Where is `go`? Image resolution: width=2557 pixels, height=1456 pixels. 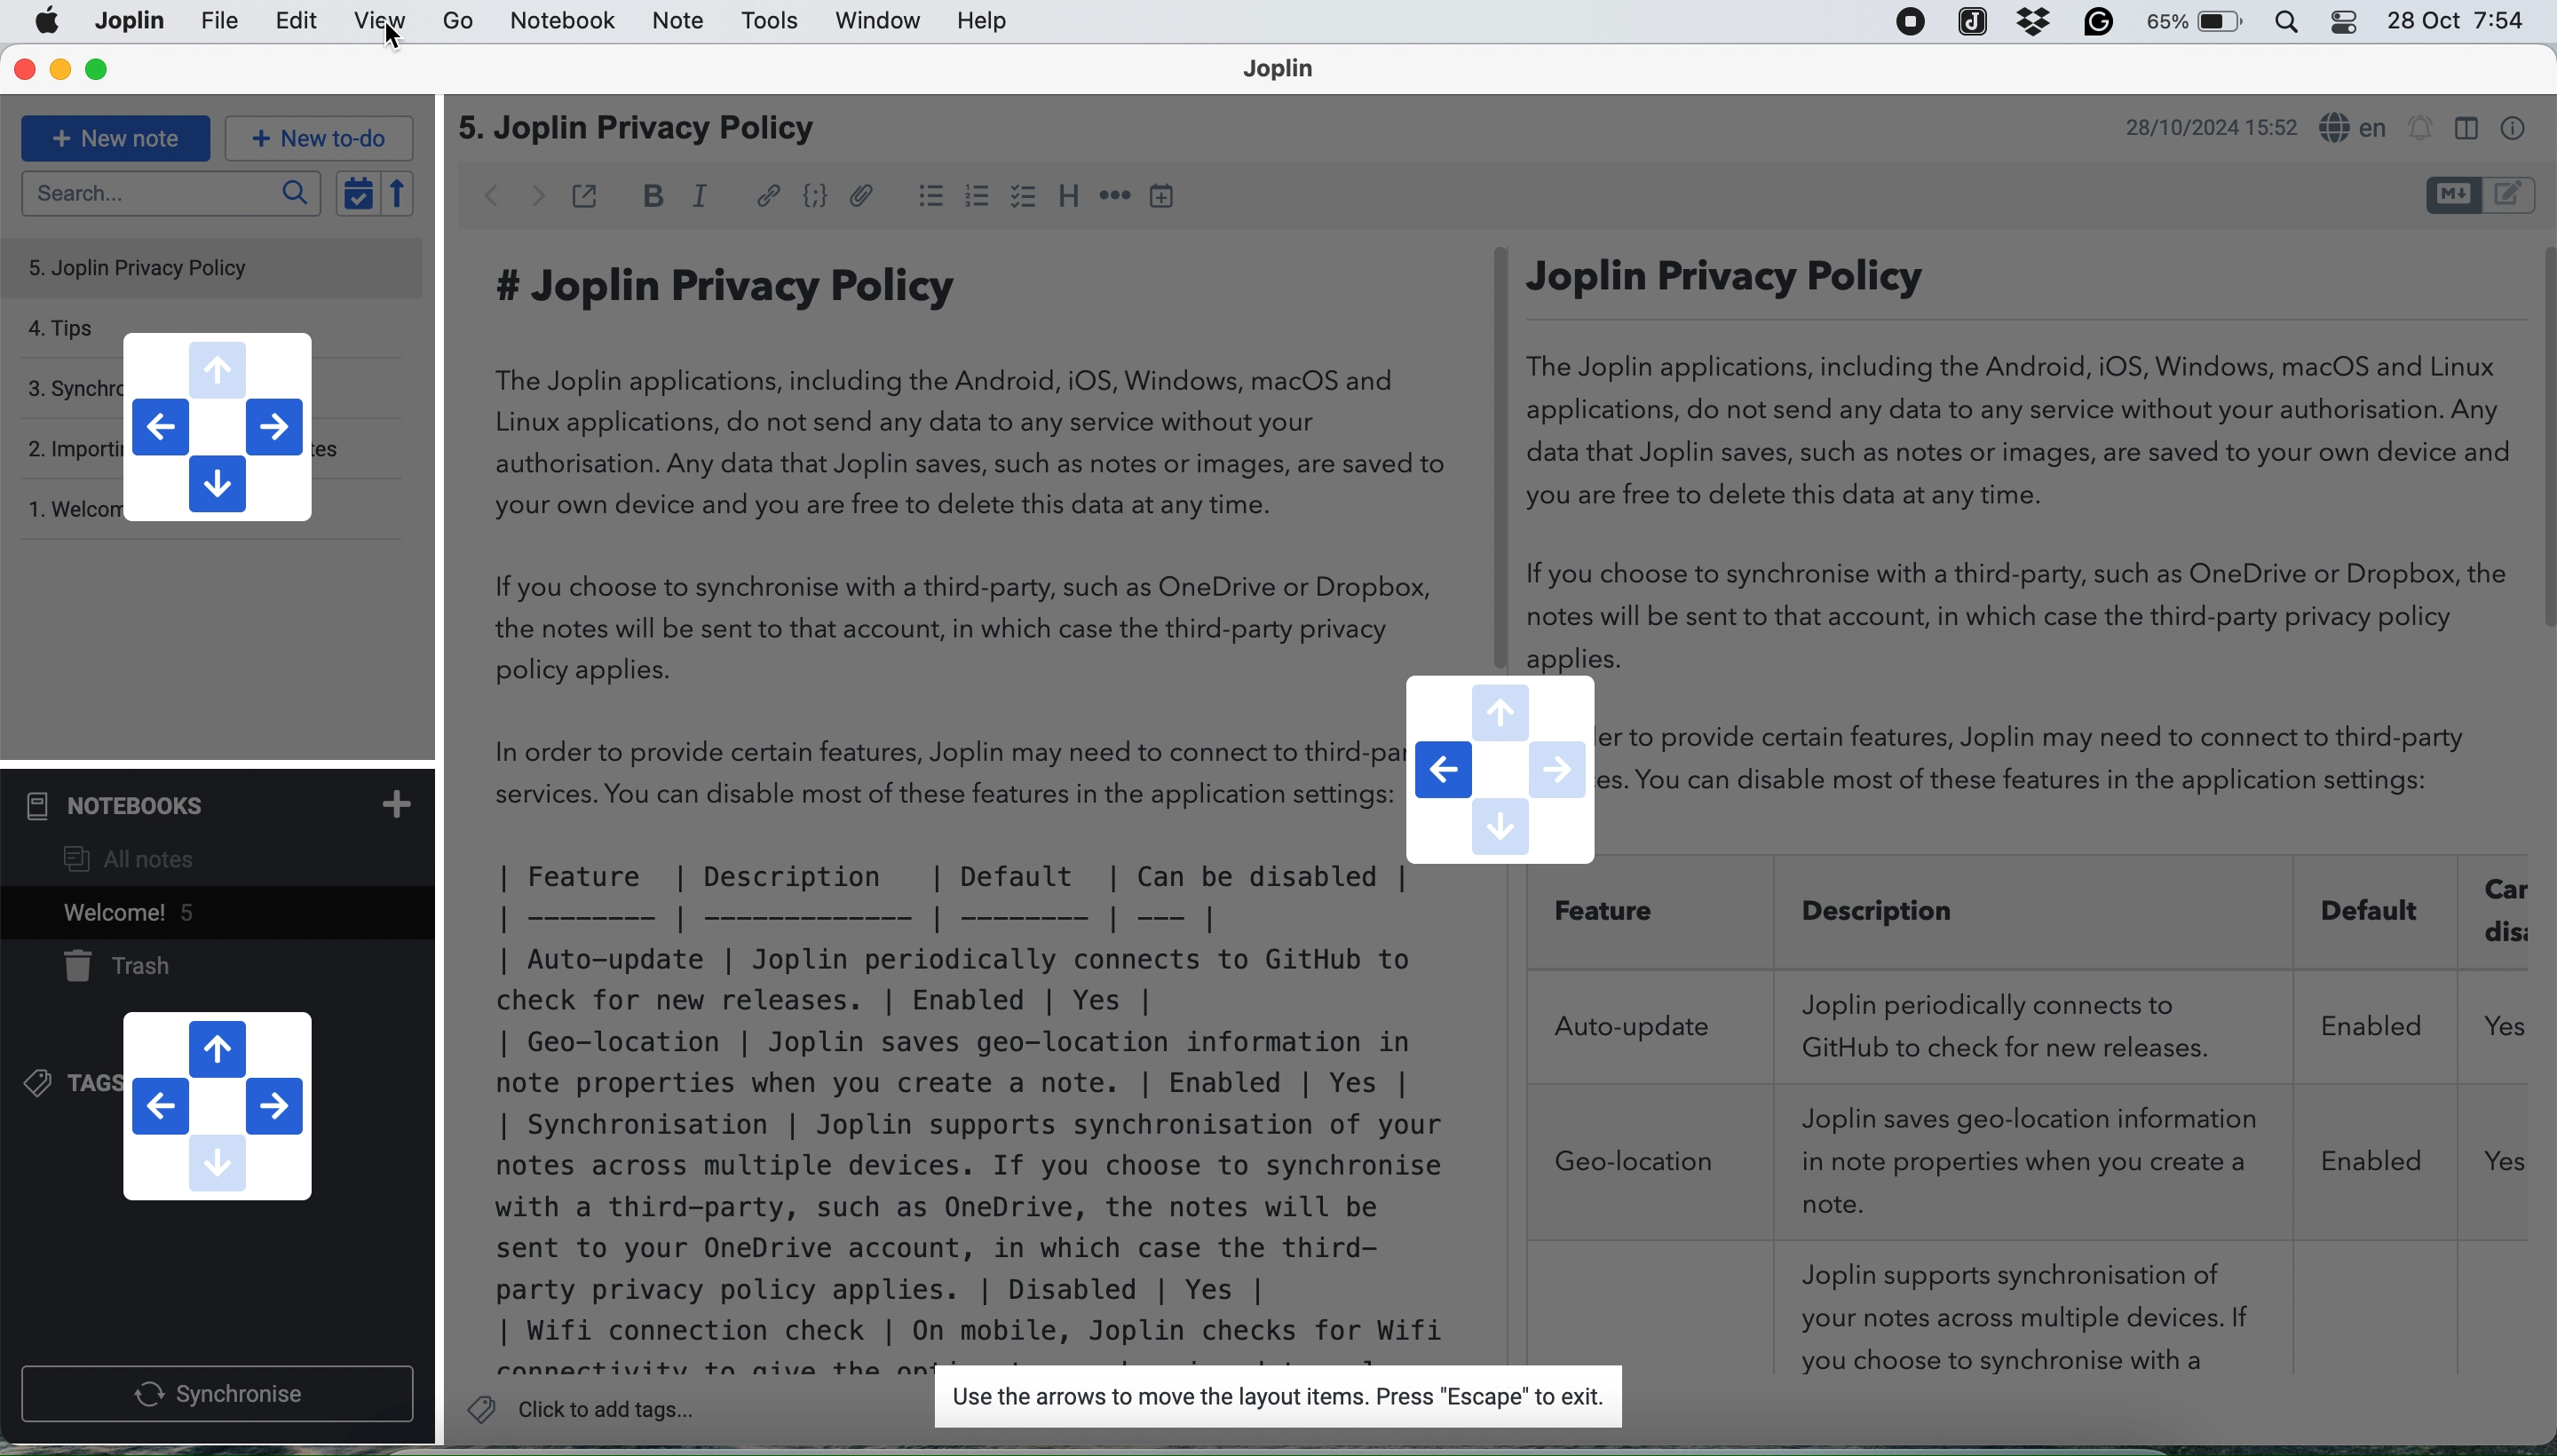
go is located at coordinates (460, 23).